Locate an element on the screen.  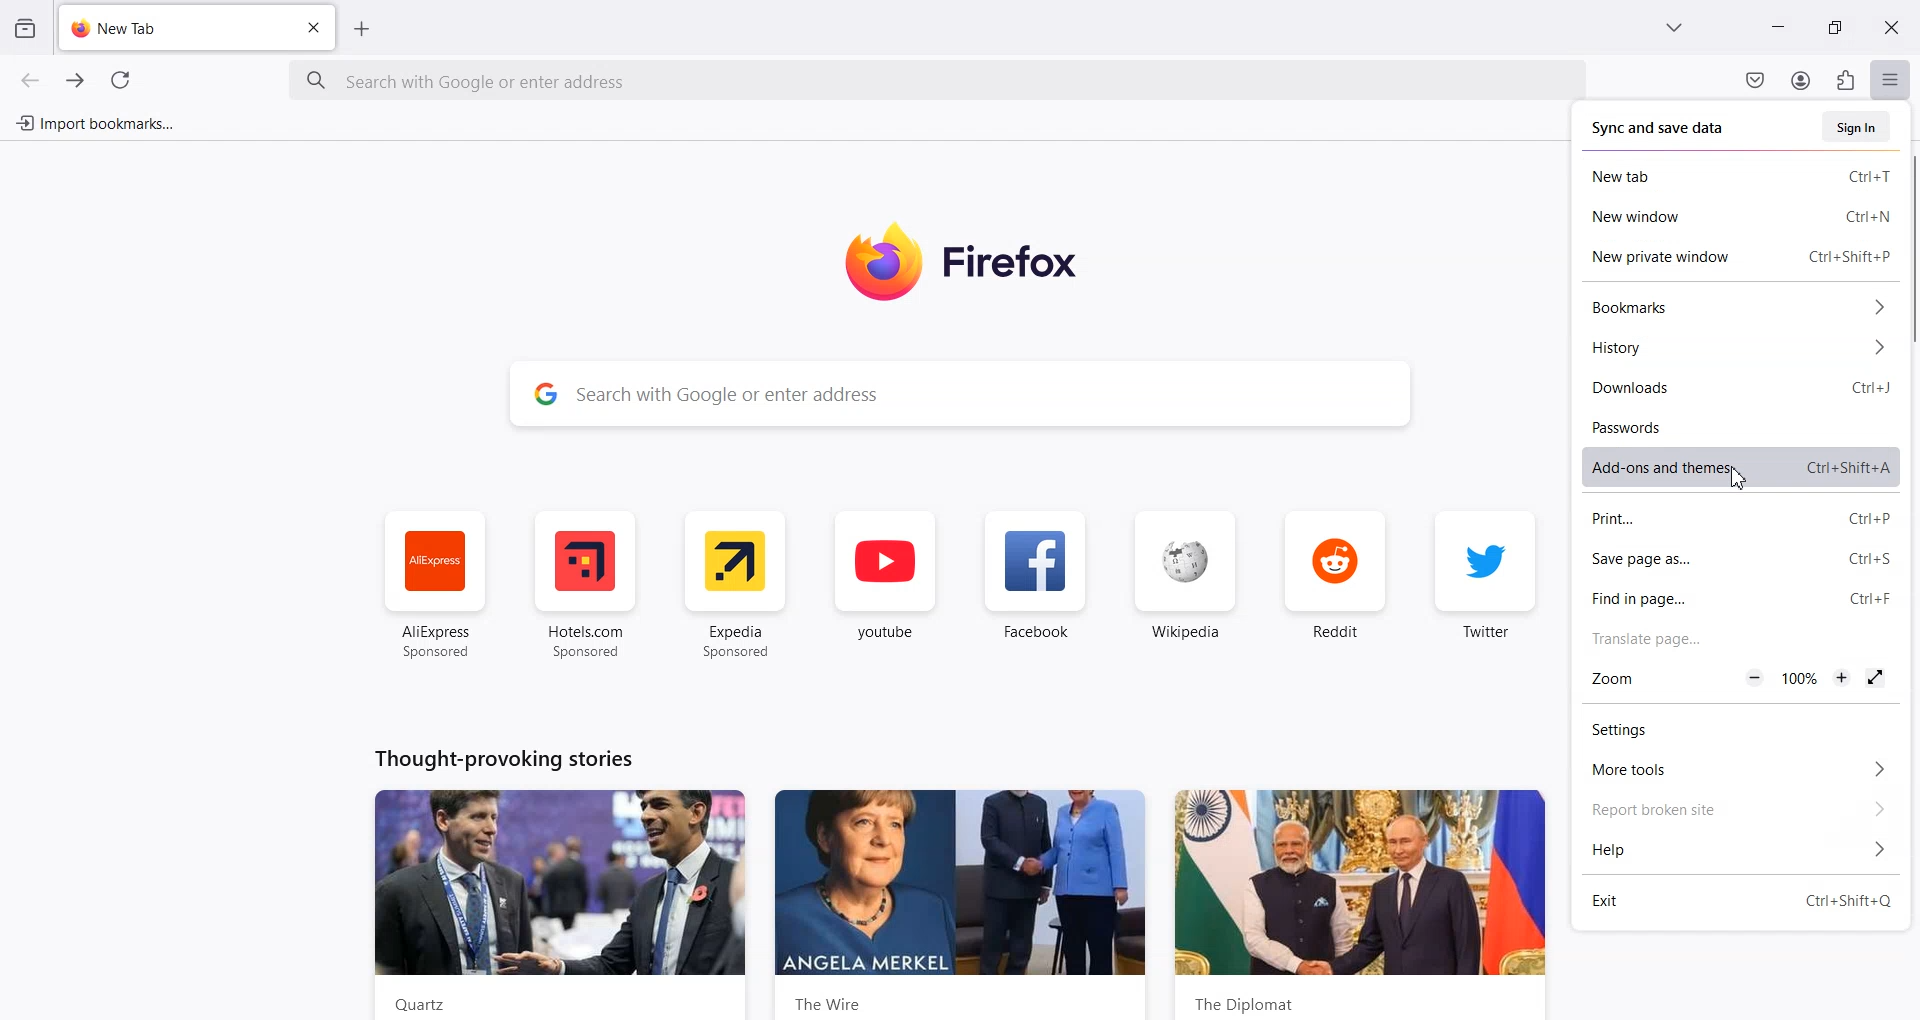
View recent Browsing is located at coordinates (26, 29).